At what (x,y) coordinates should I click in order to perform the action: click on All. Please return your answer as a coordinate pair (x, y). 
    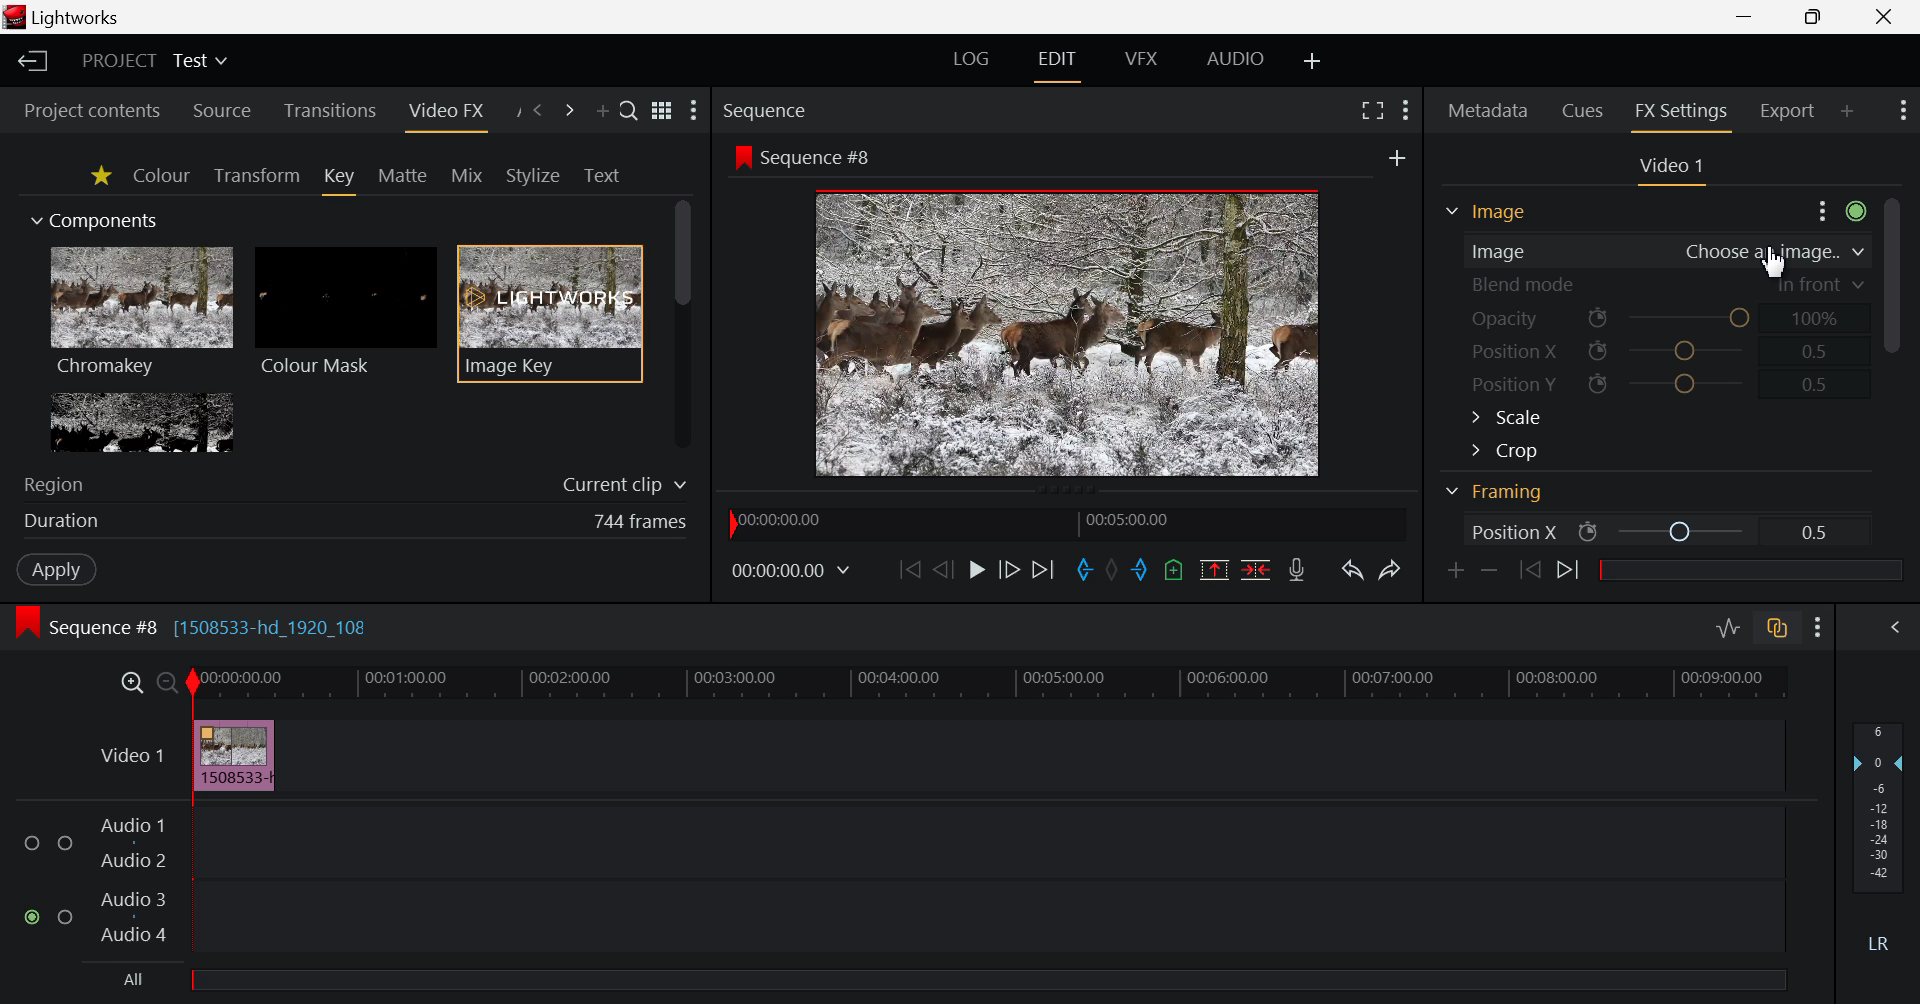
    Looking at the image, I should click on (138, 977).